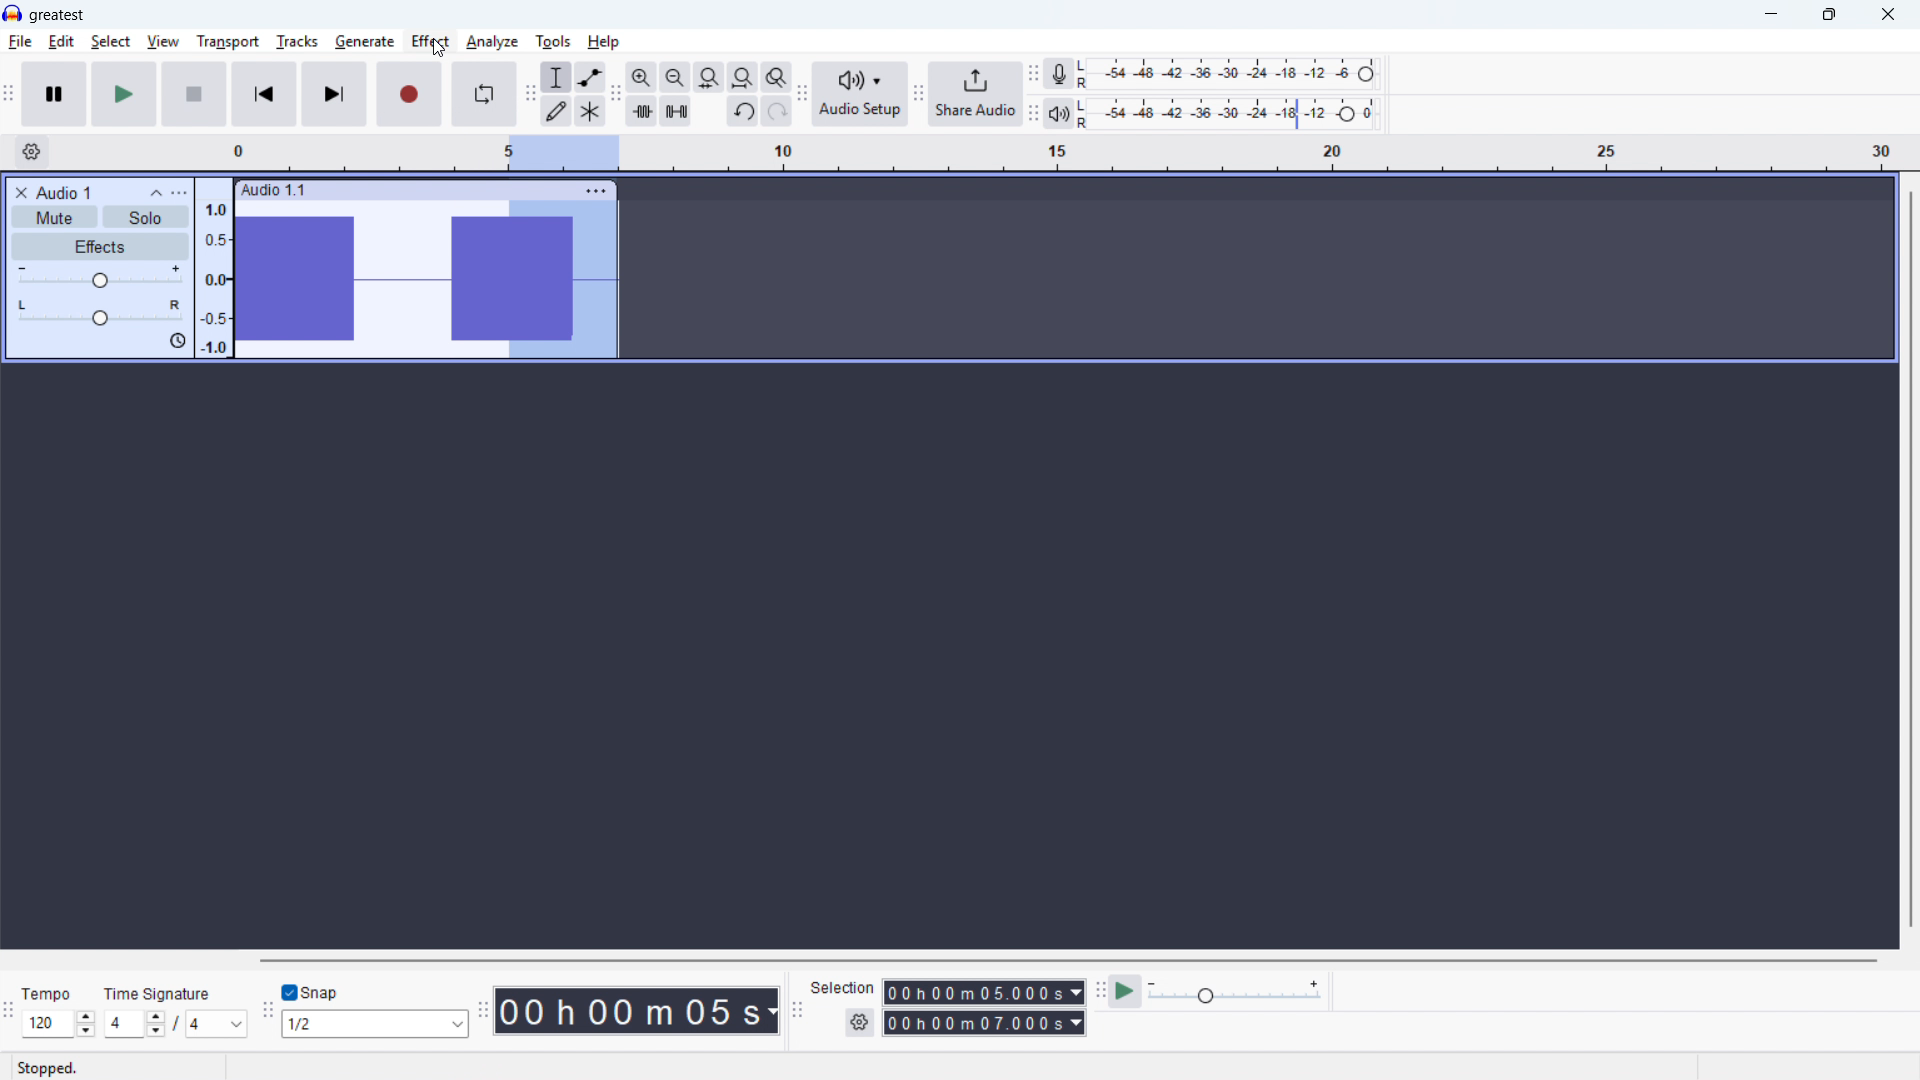 The width and height of the screenshot is (1920, 1080). I want to click on , so click(46, 996).